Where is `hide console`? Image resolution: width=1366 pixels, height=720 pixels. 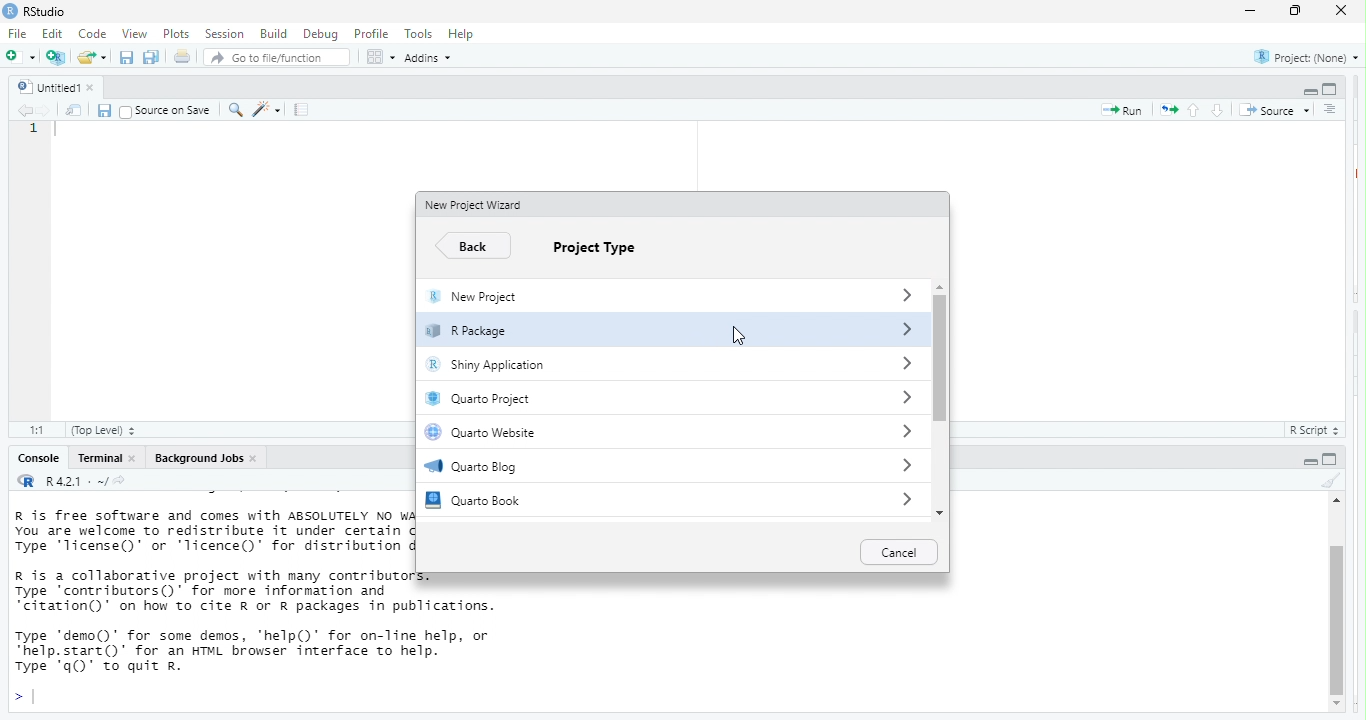 hide console is located at coordinates (1331, 88).